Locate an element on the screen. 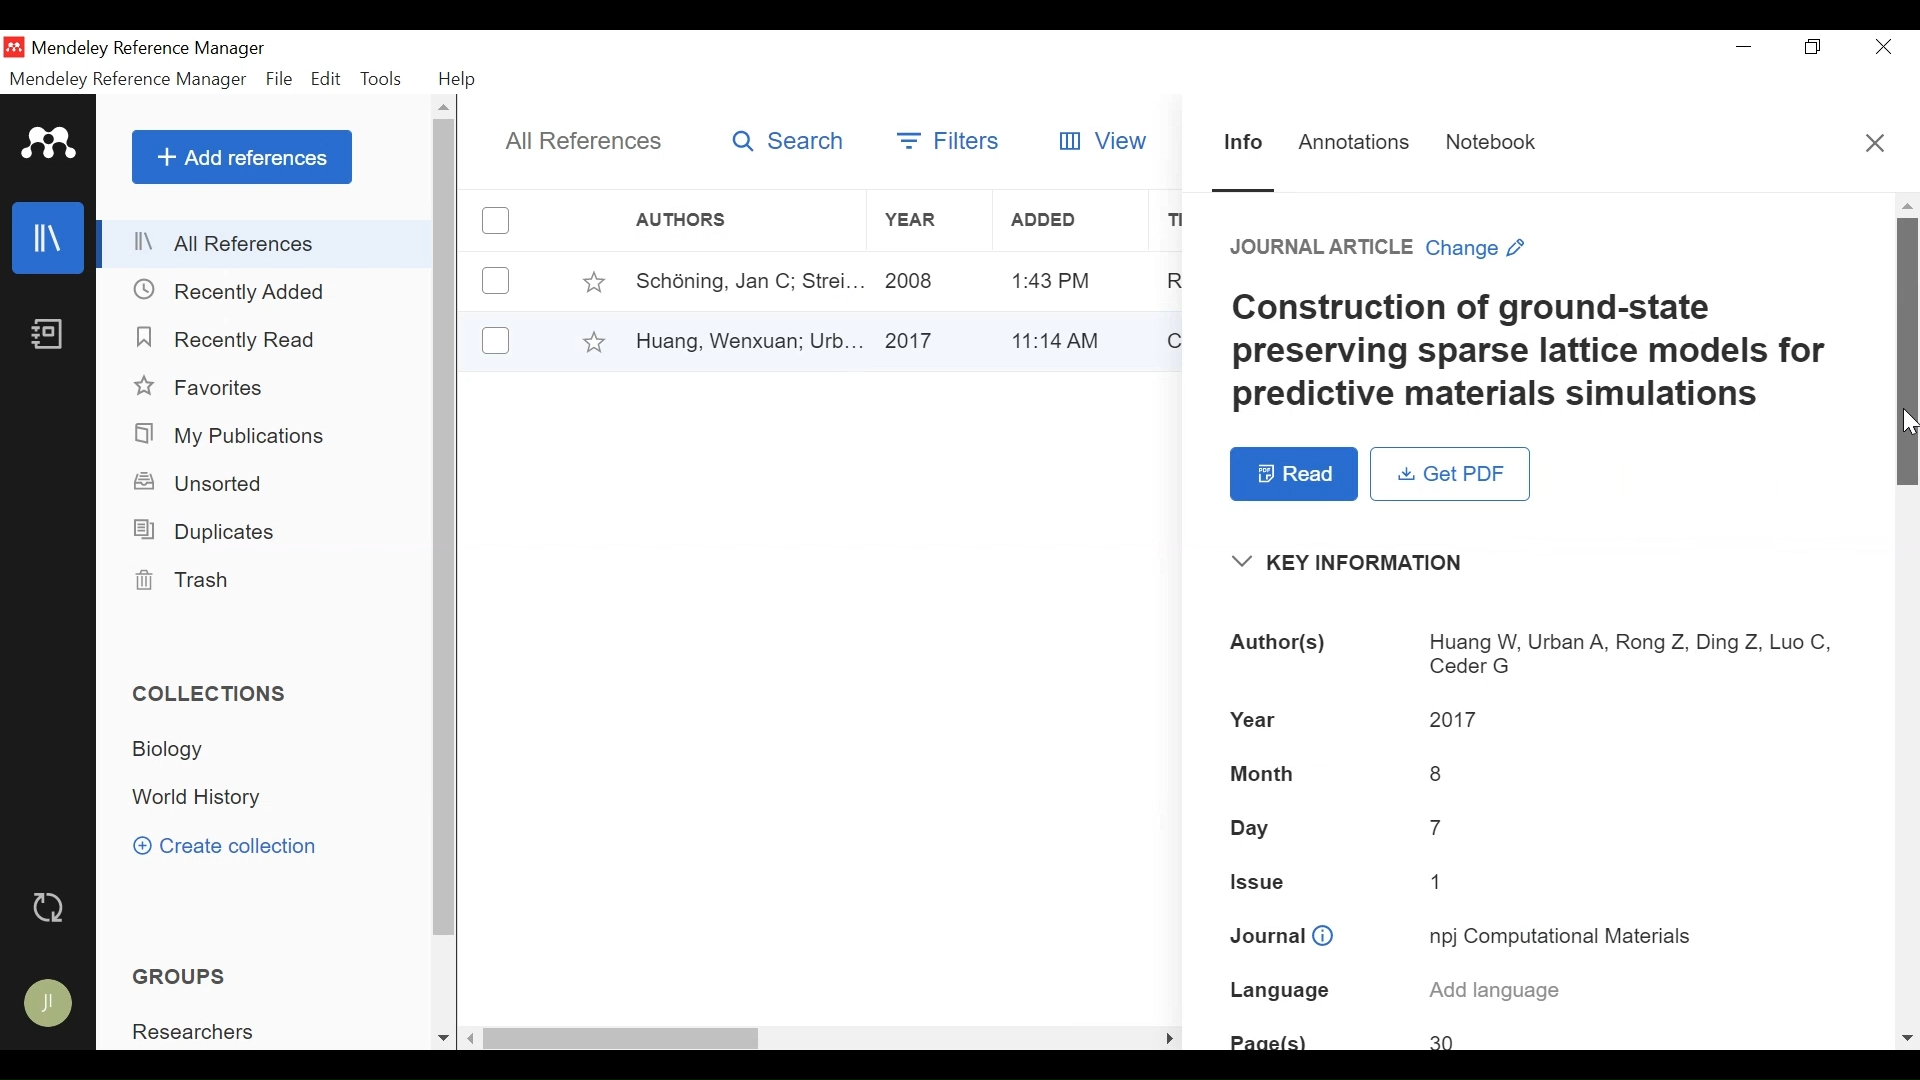  (un)select is located at coordinates (496, 340).